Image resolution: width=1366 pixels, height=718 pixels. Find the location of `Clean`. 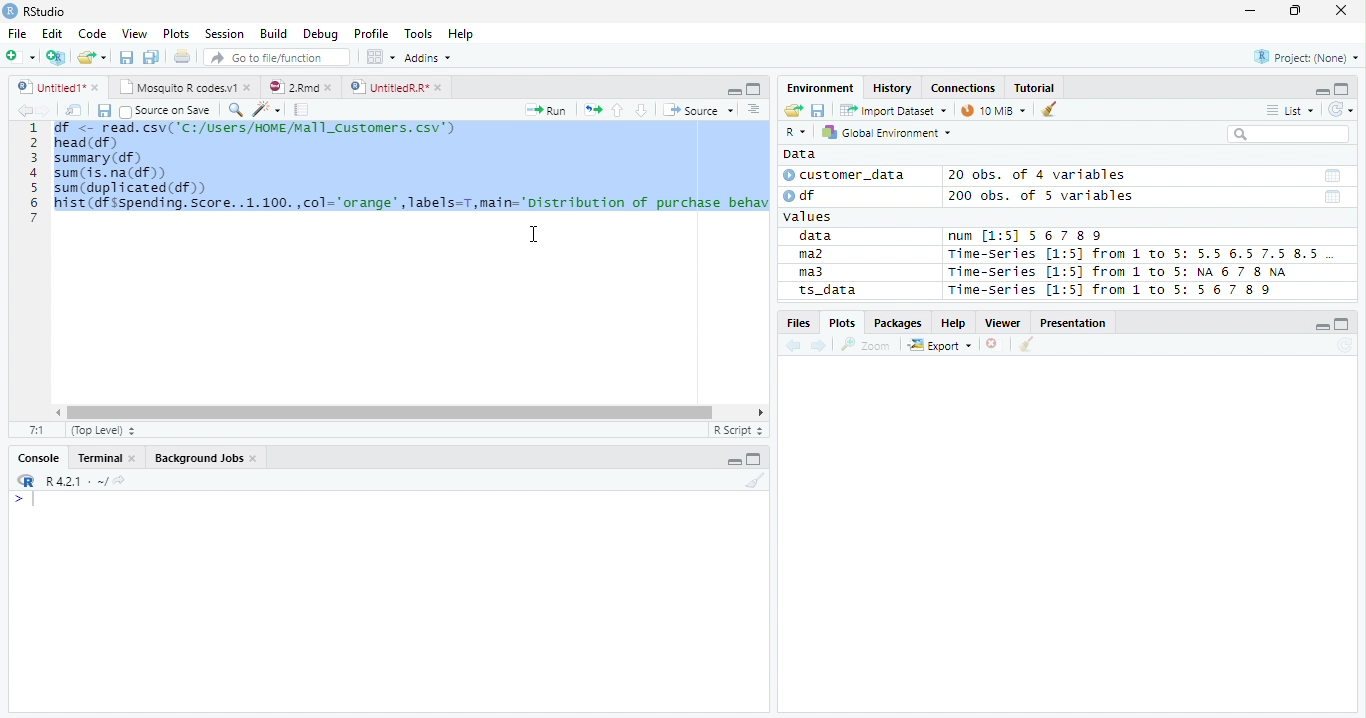

Clean is located at coordinates (1051, 108).